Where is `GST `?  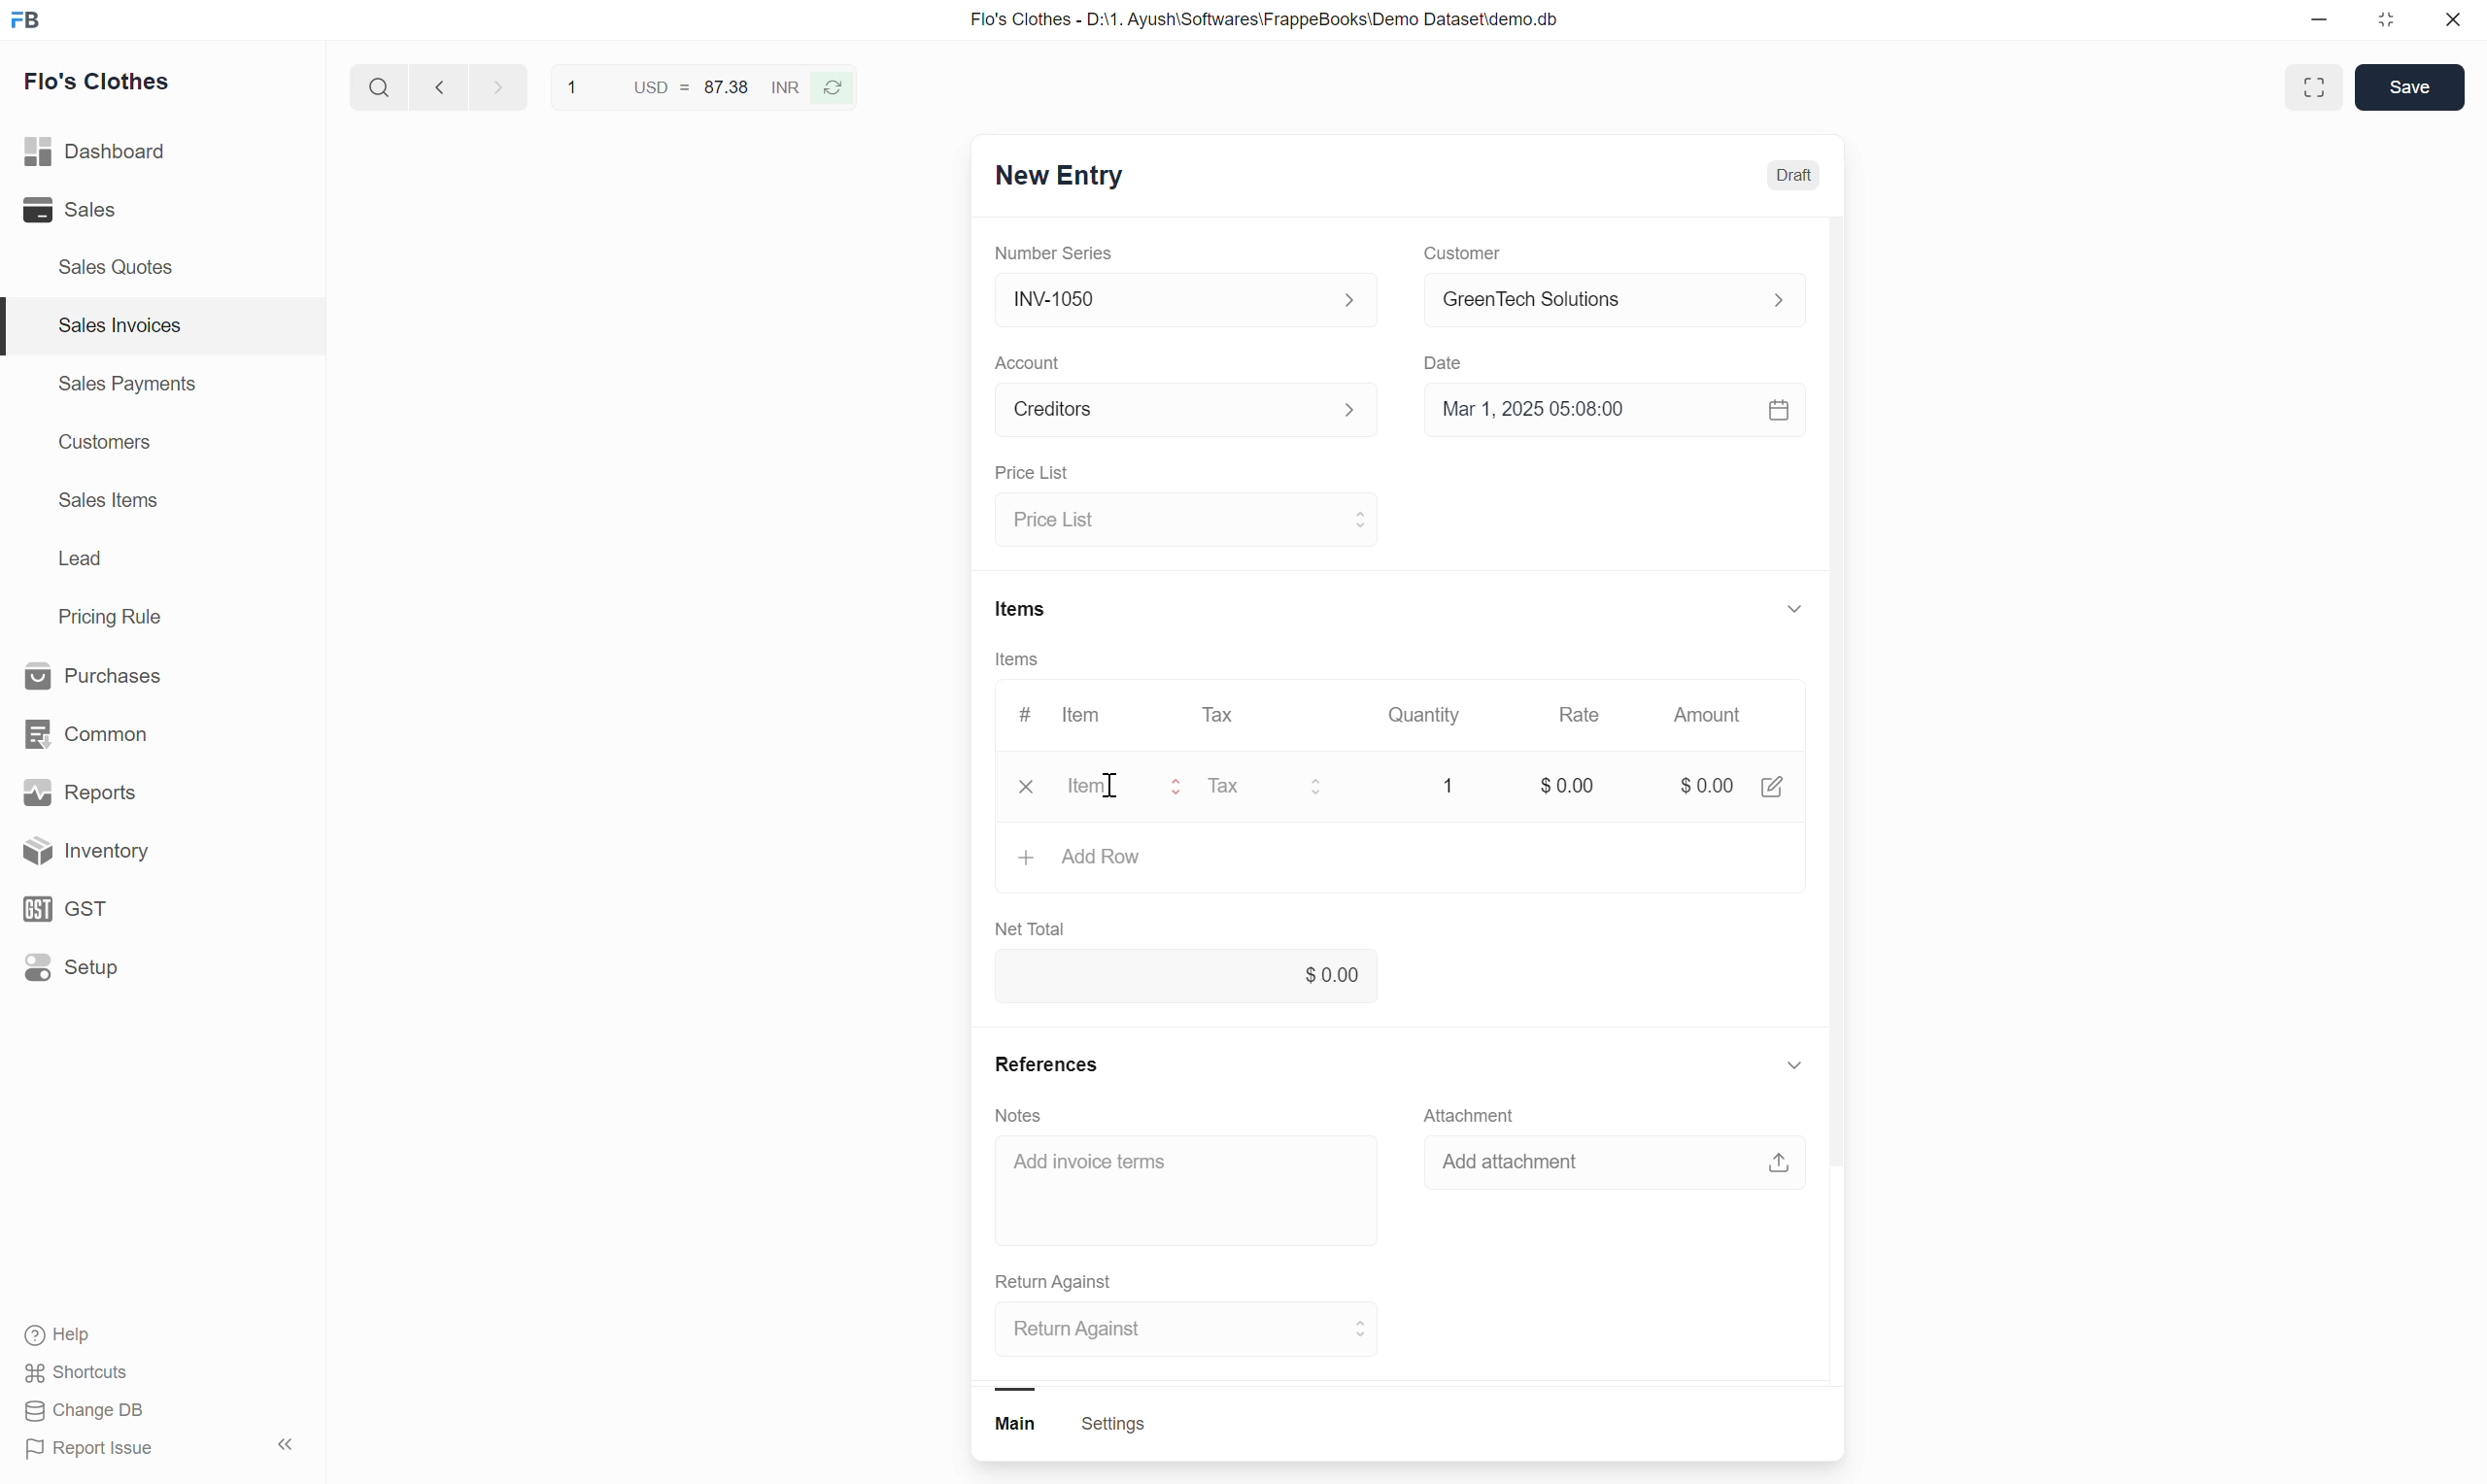
GST  is located at coordinates (139, 907).